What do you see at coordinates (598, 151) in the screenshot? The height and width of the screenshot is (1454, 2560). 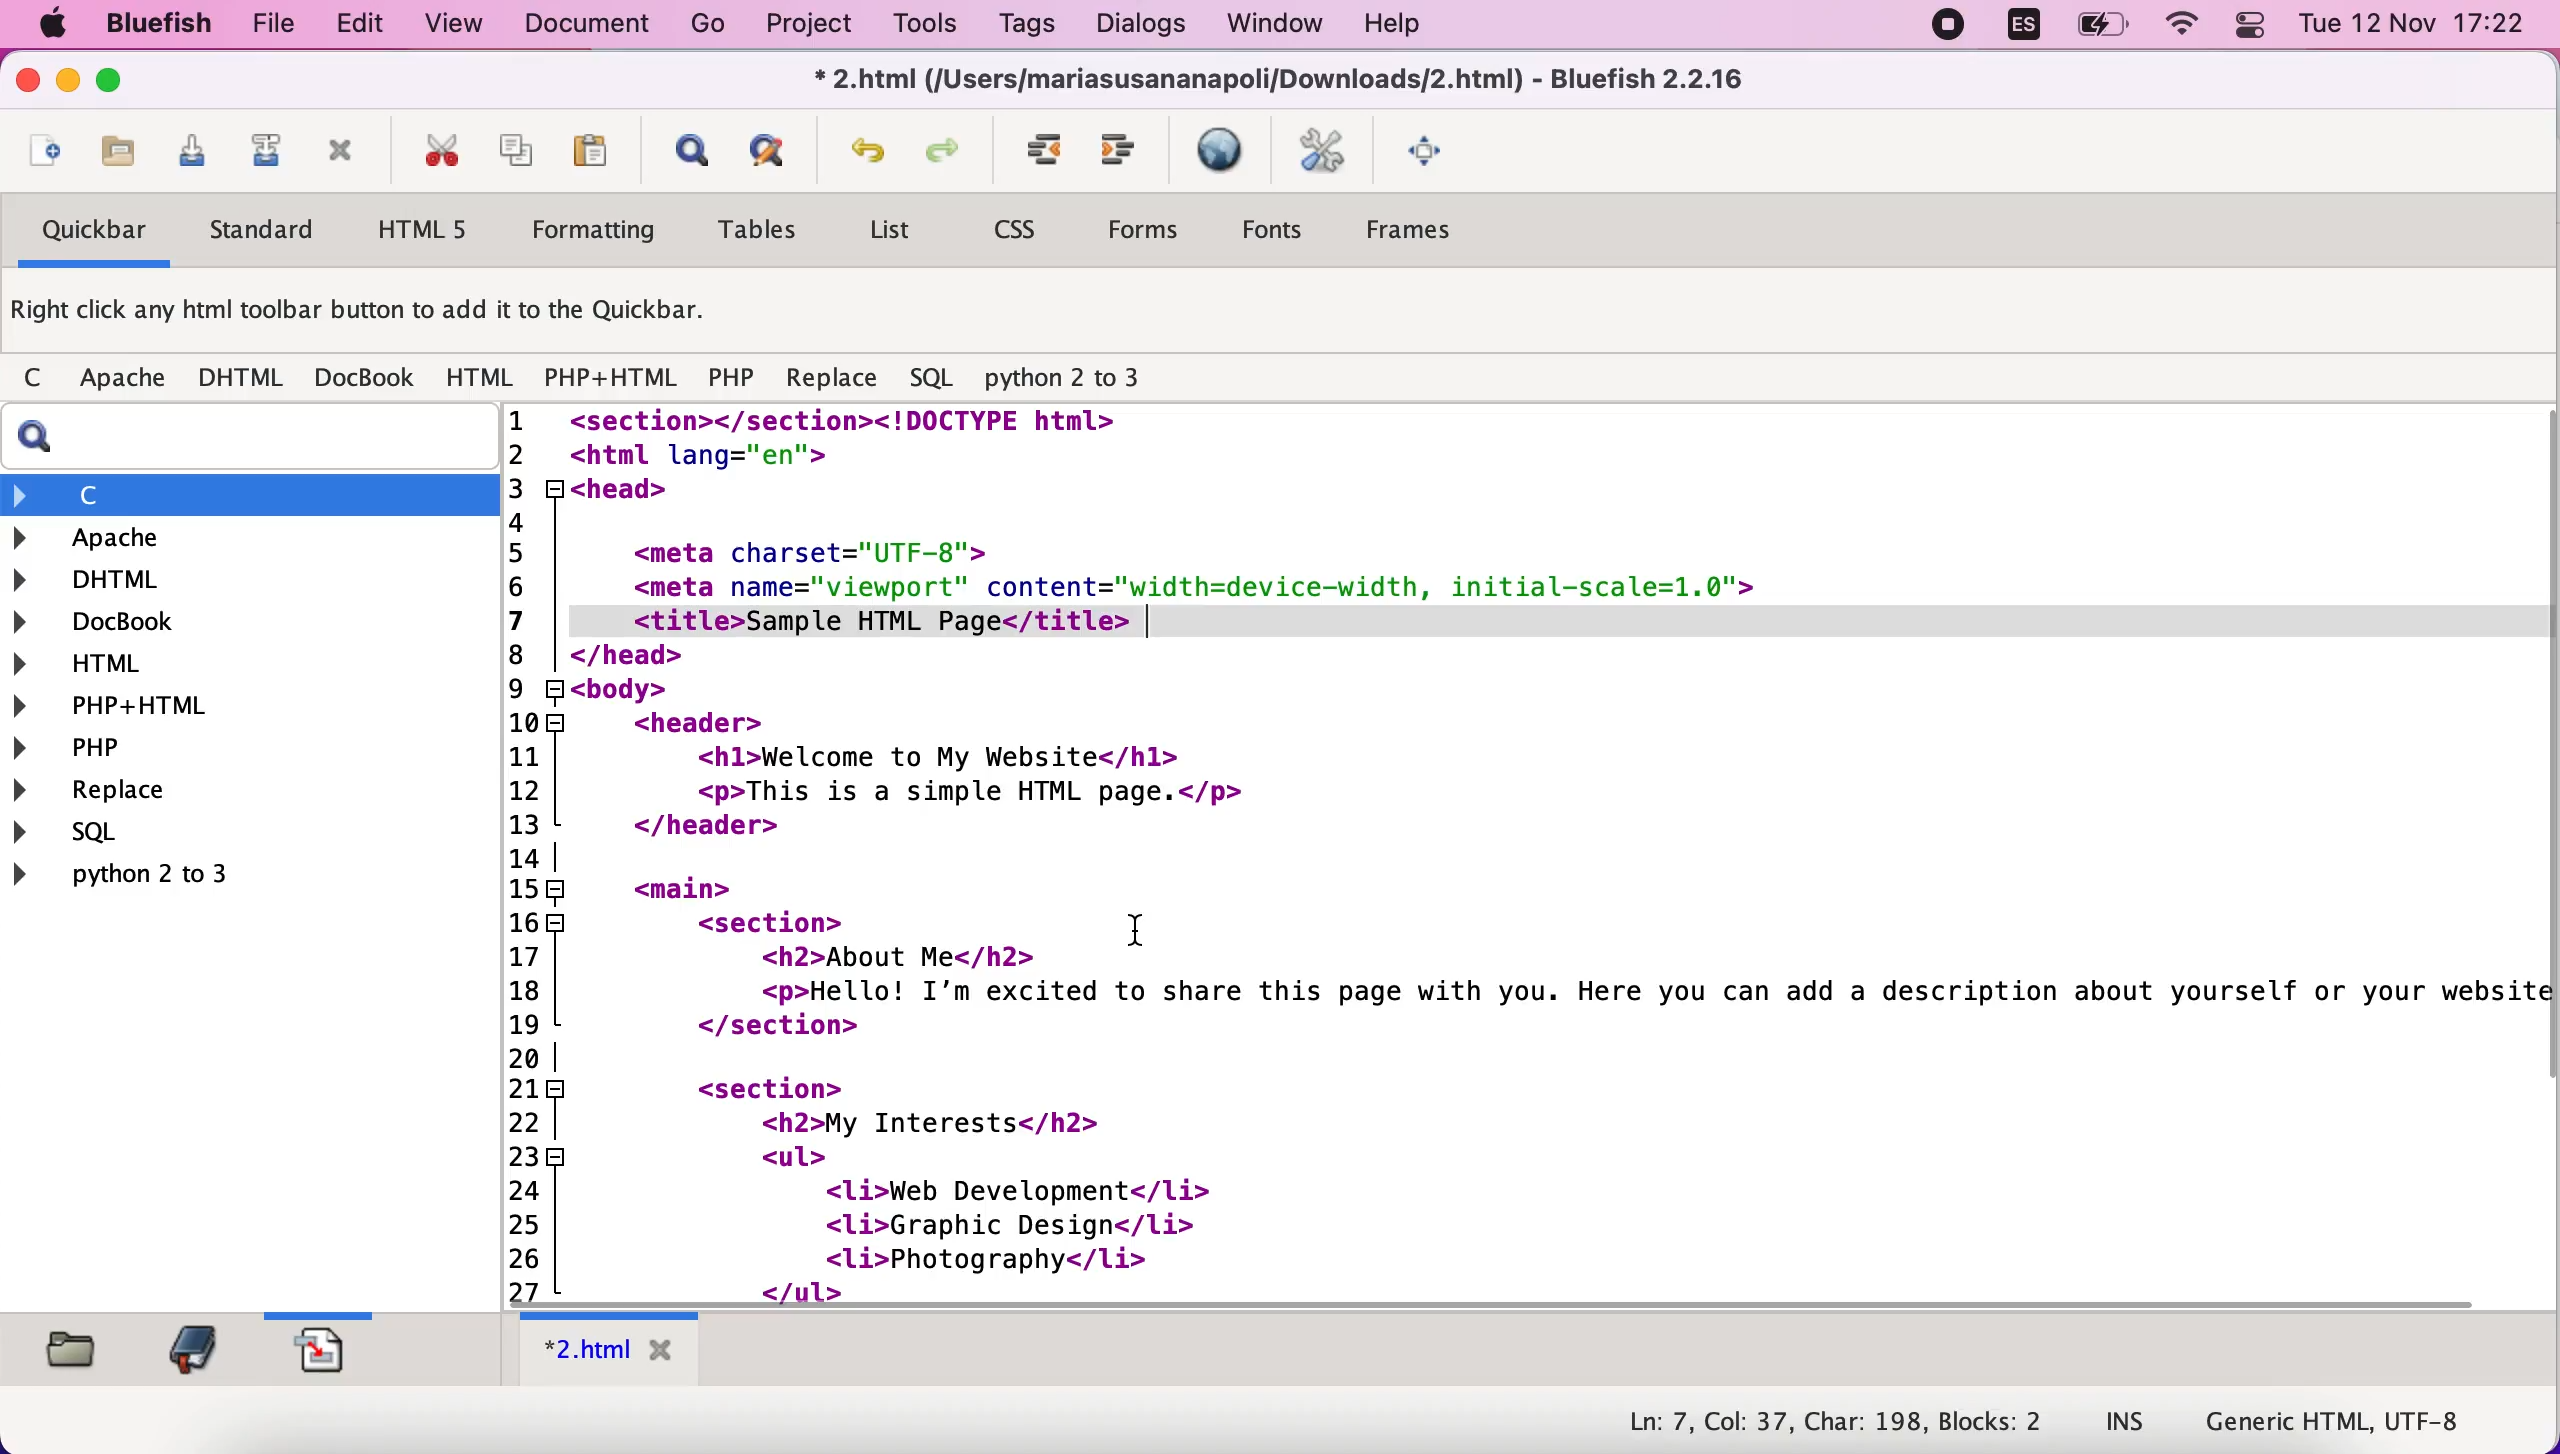 I see `paste` at bounding box center [598, 151].